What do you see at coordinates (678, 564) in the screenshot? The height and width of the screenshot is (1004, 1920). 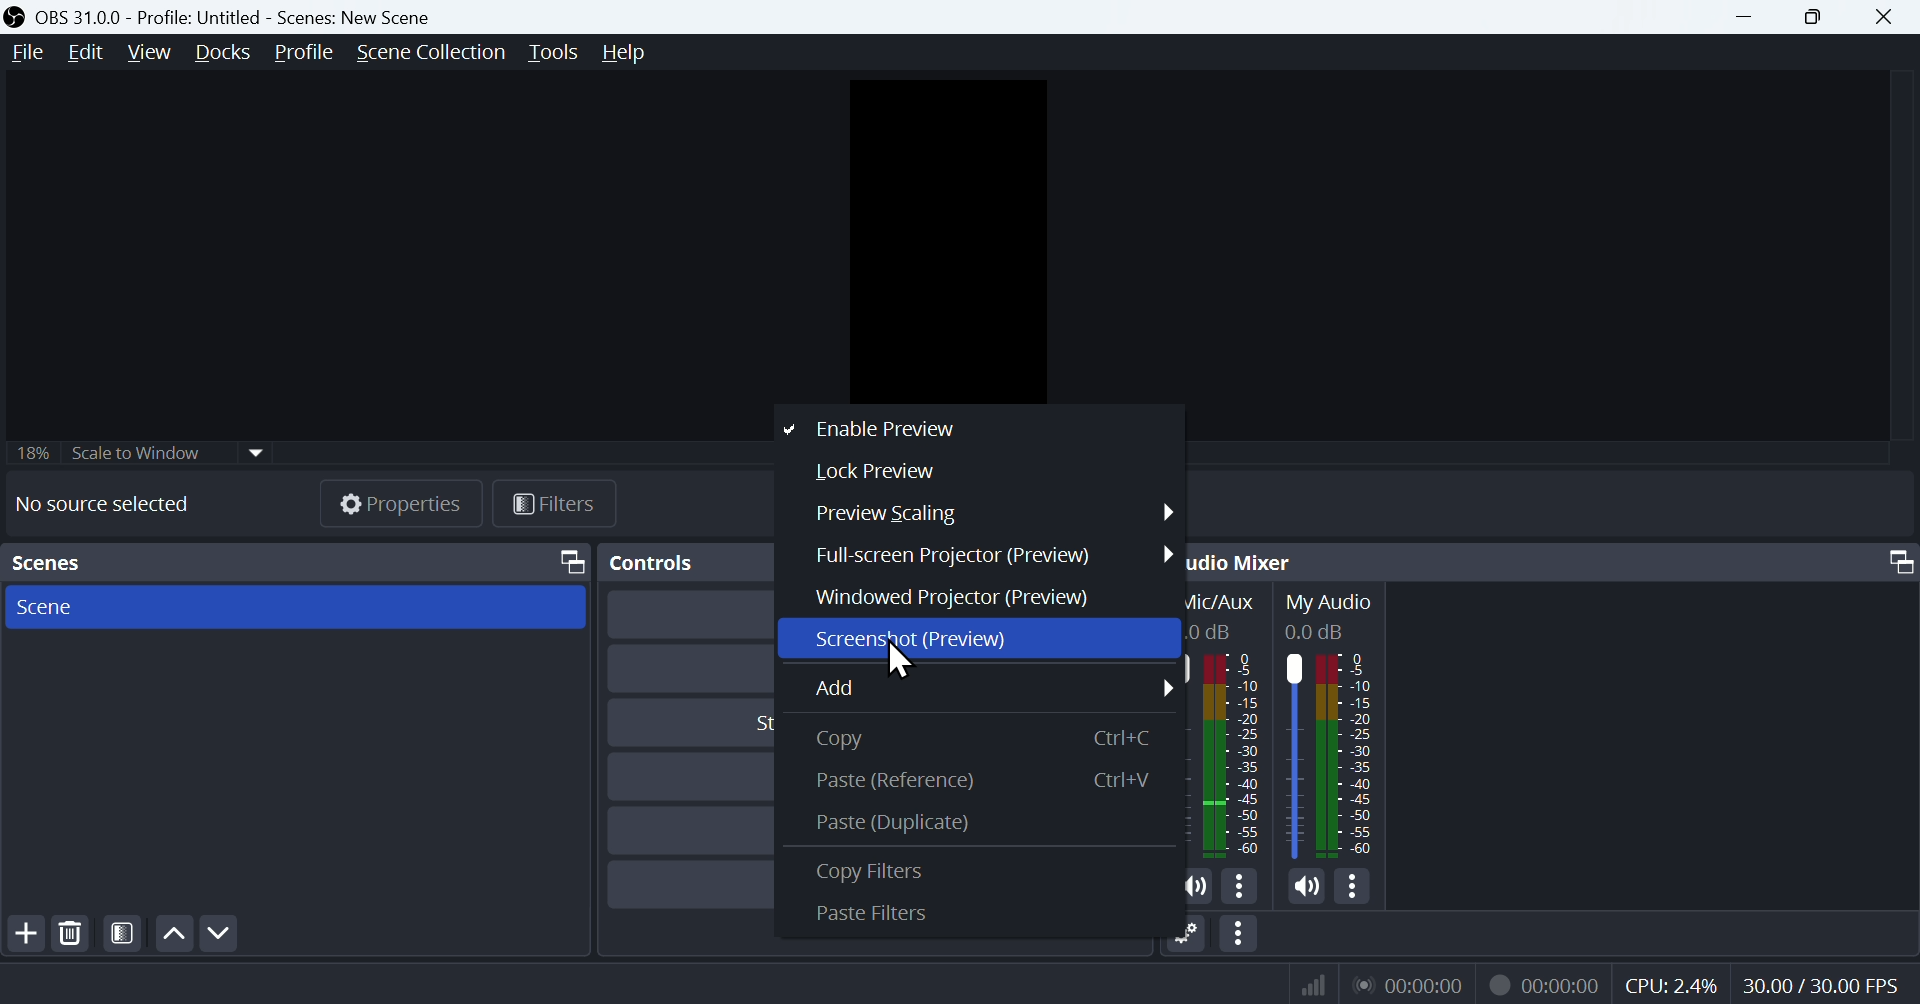 I see `Controls` at bounding box center [678, 564].